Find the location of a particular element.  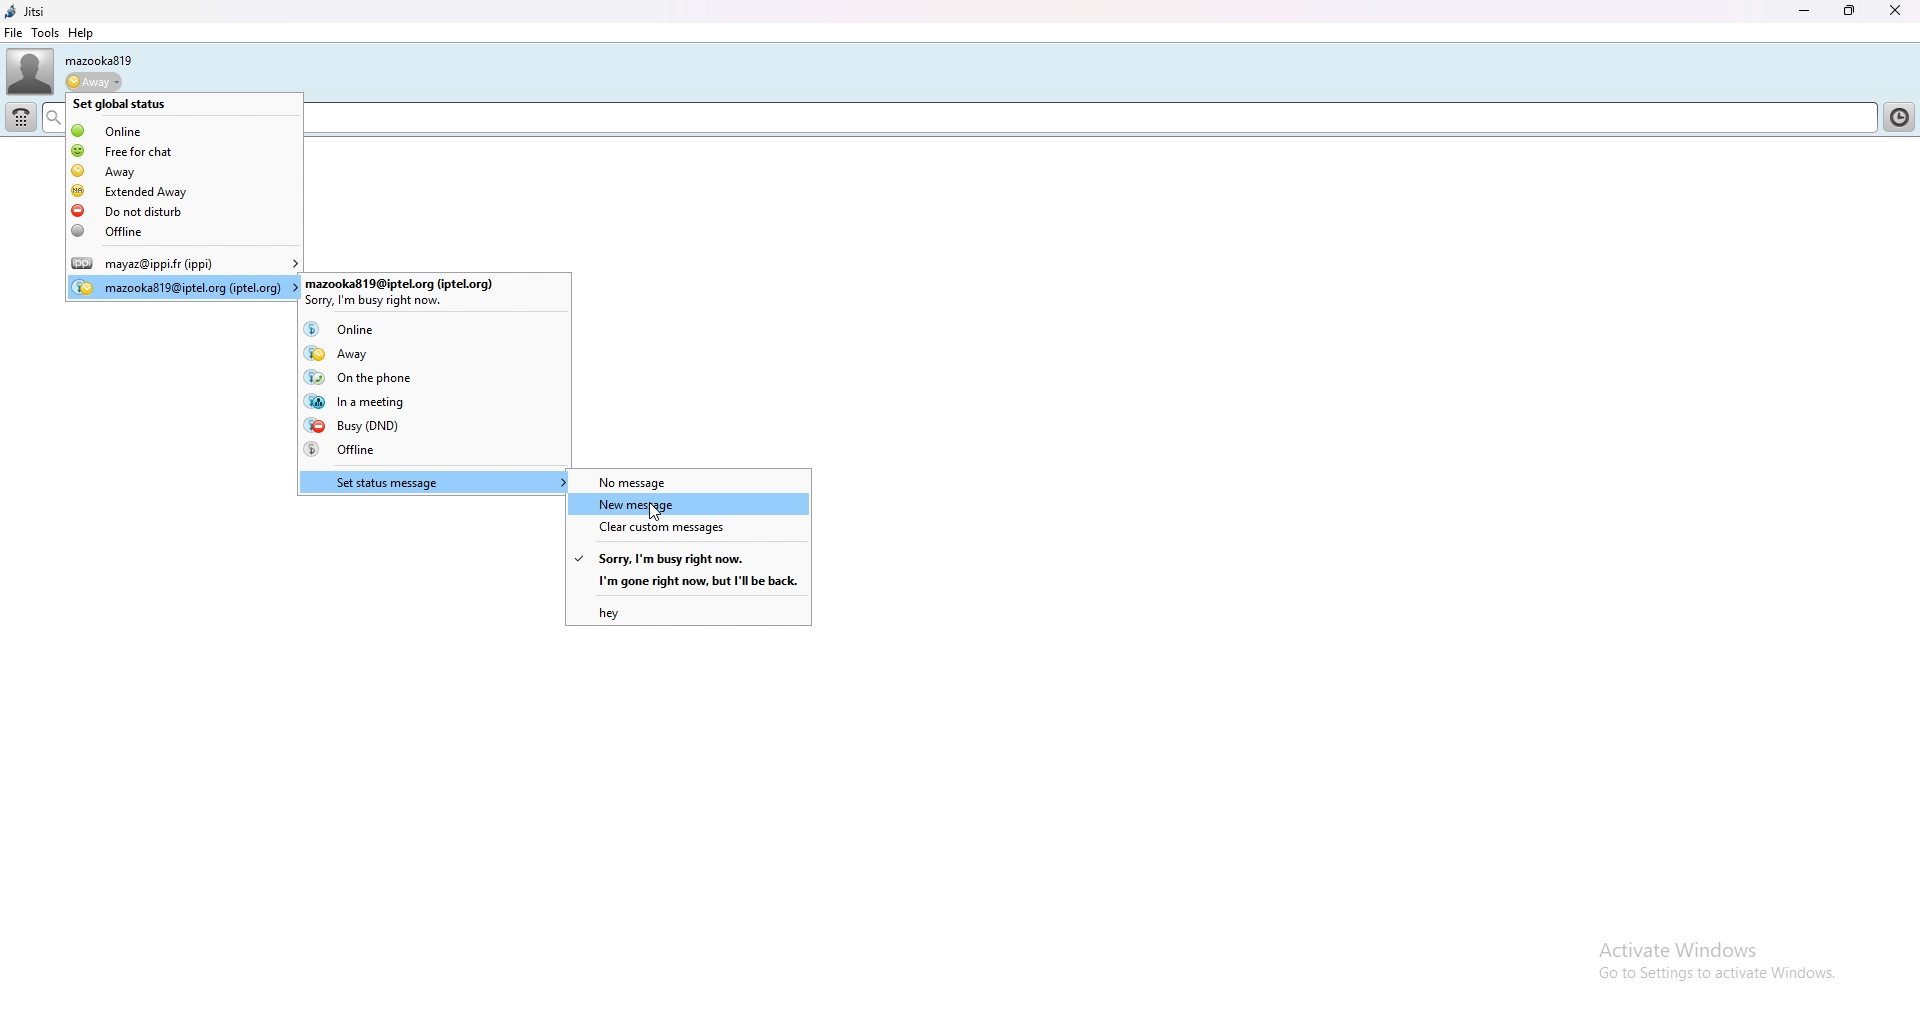

no message is located at coordinates (690, 481).